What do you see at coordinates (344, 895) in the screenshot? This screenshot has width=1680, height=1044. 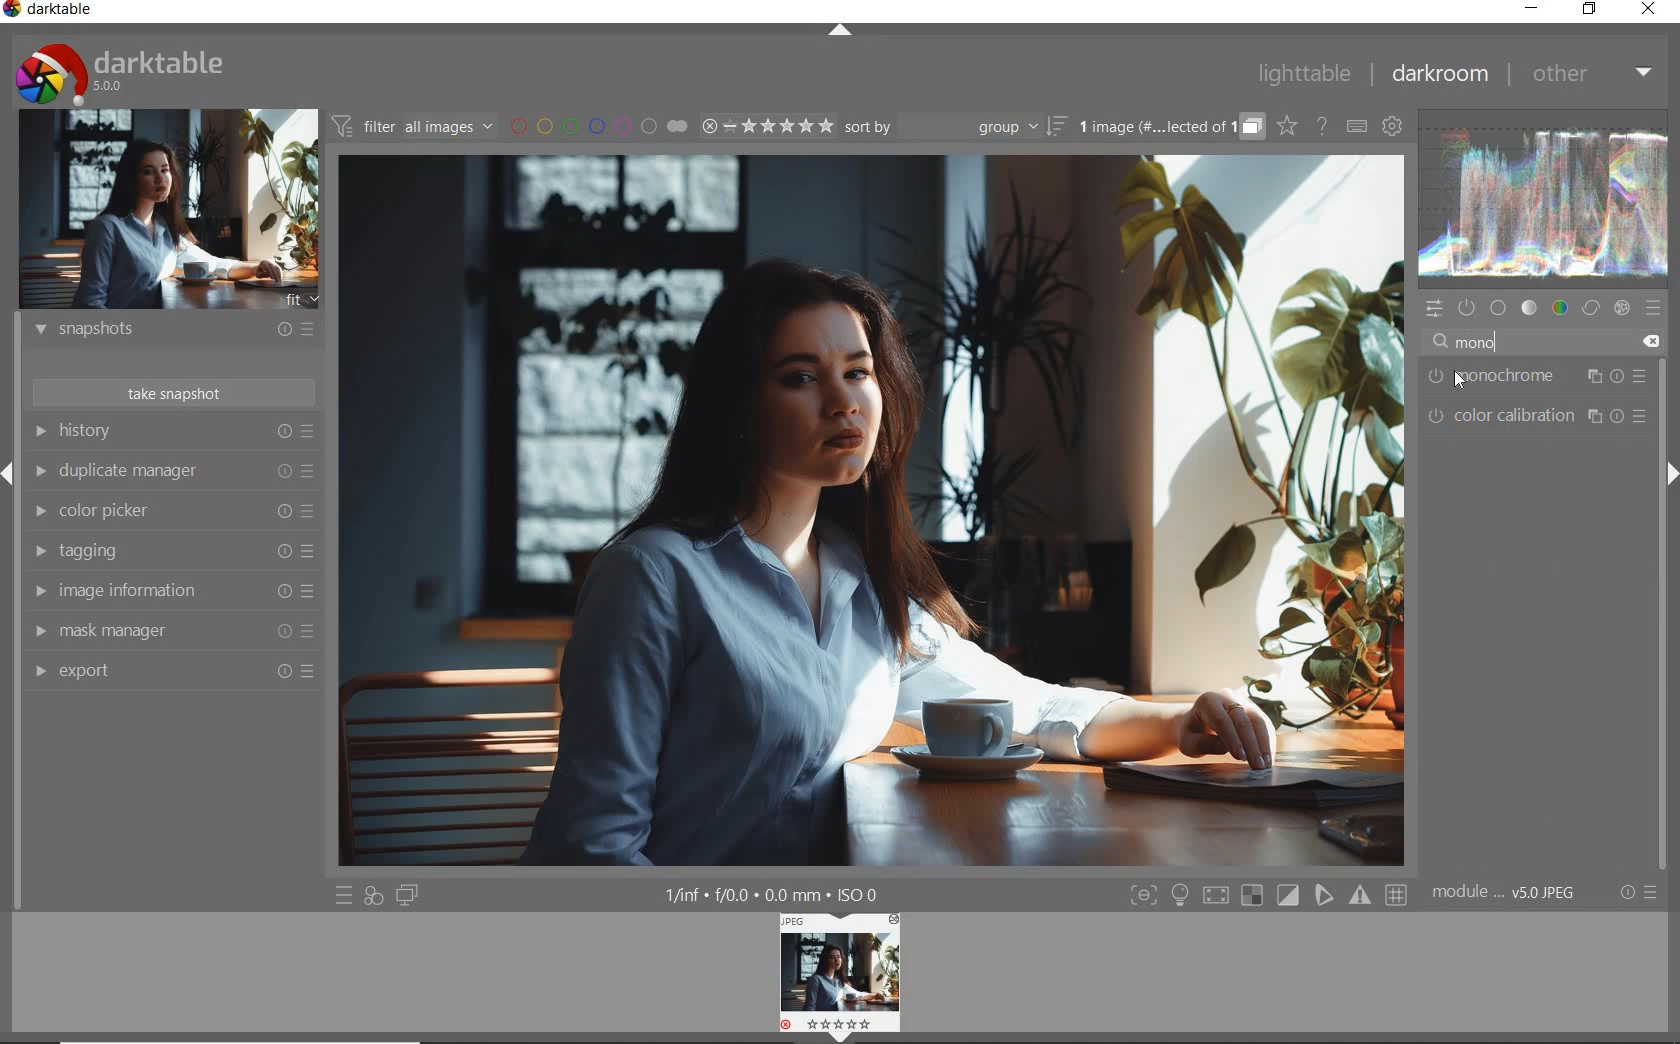 I see `quick access to presets` at bounding box center [344, 895].